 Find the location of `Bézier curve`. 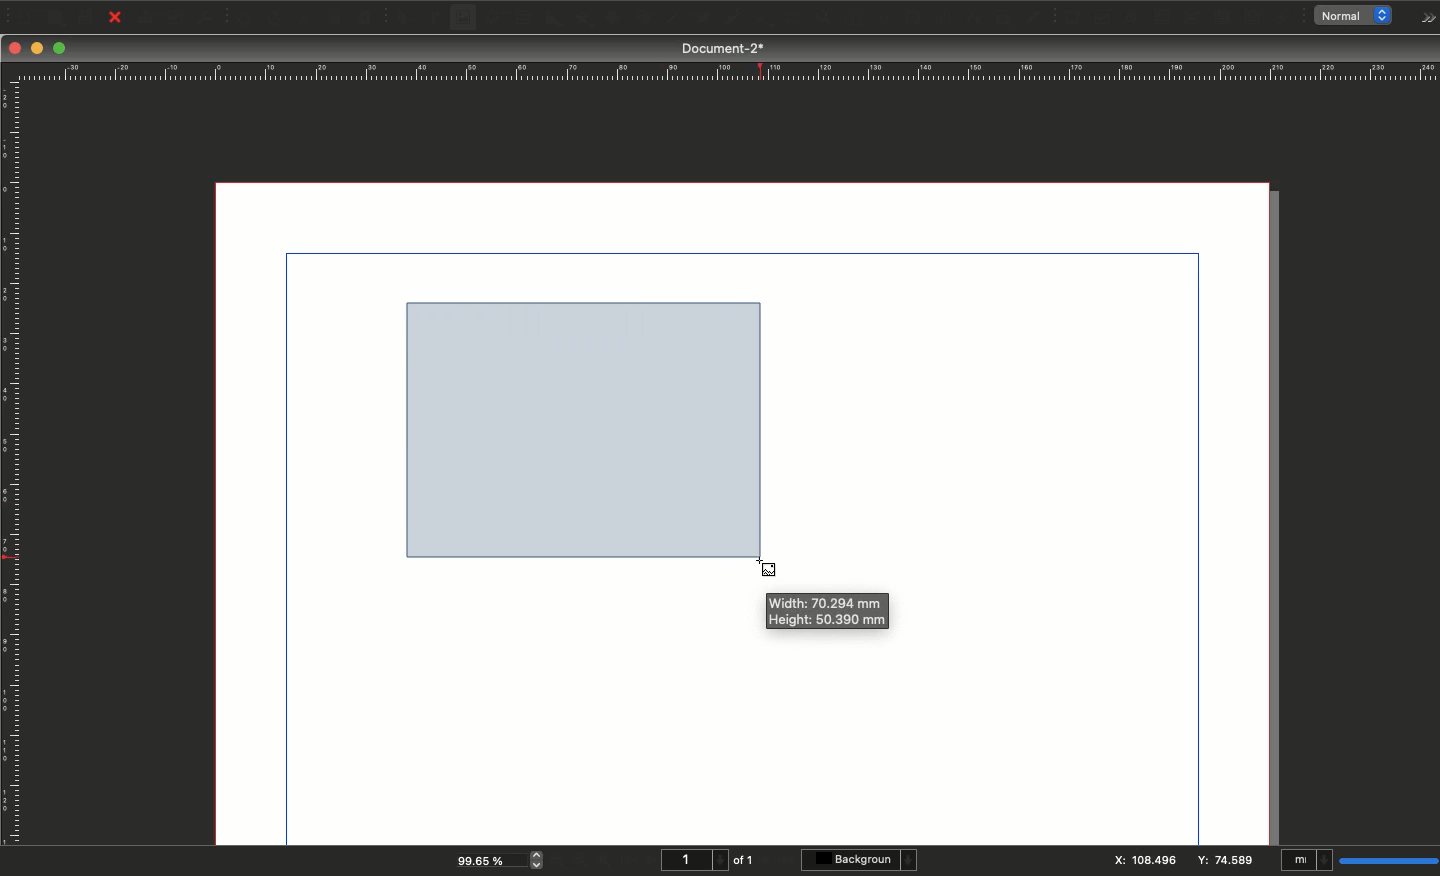

Bézier curve is located at coordinates (700, 19).